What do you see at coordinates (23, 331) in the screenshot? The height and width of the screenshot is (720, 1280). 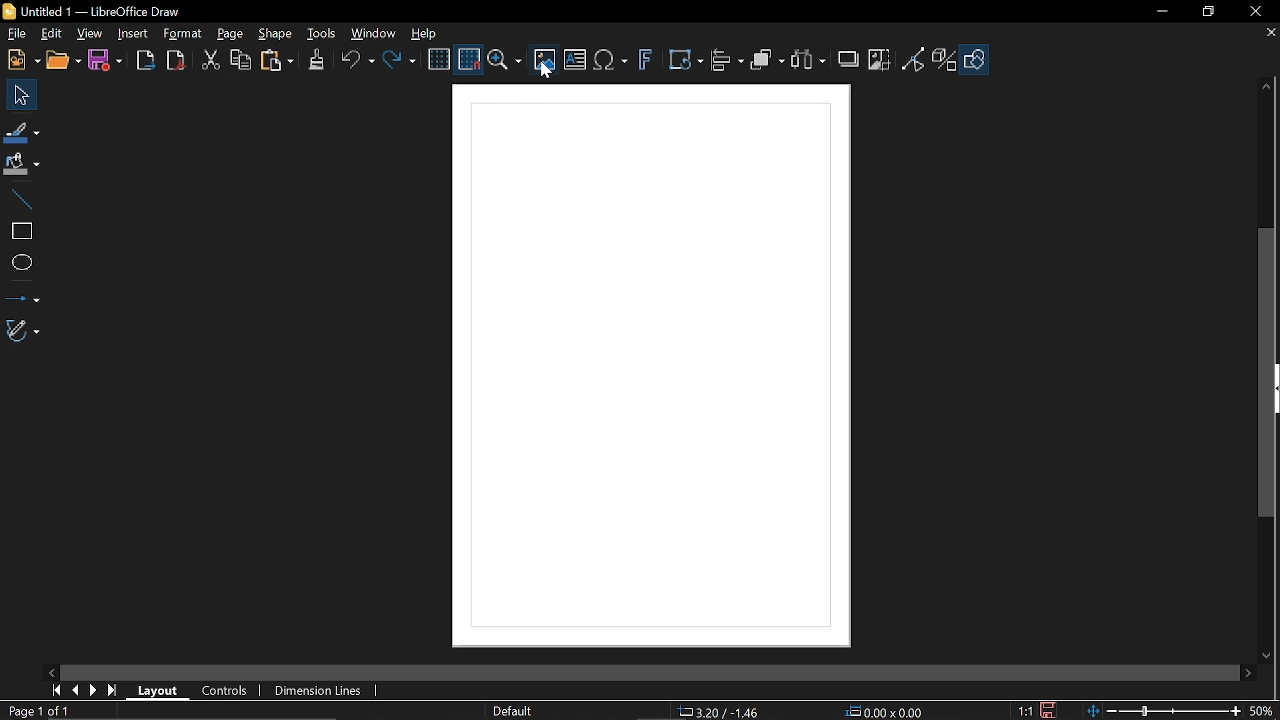 I see `Curves and polygons` at bounding box center [23, 331].